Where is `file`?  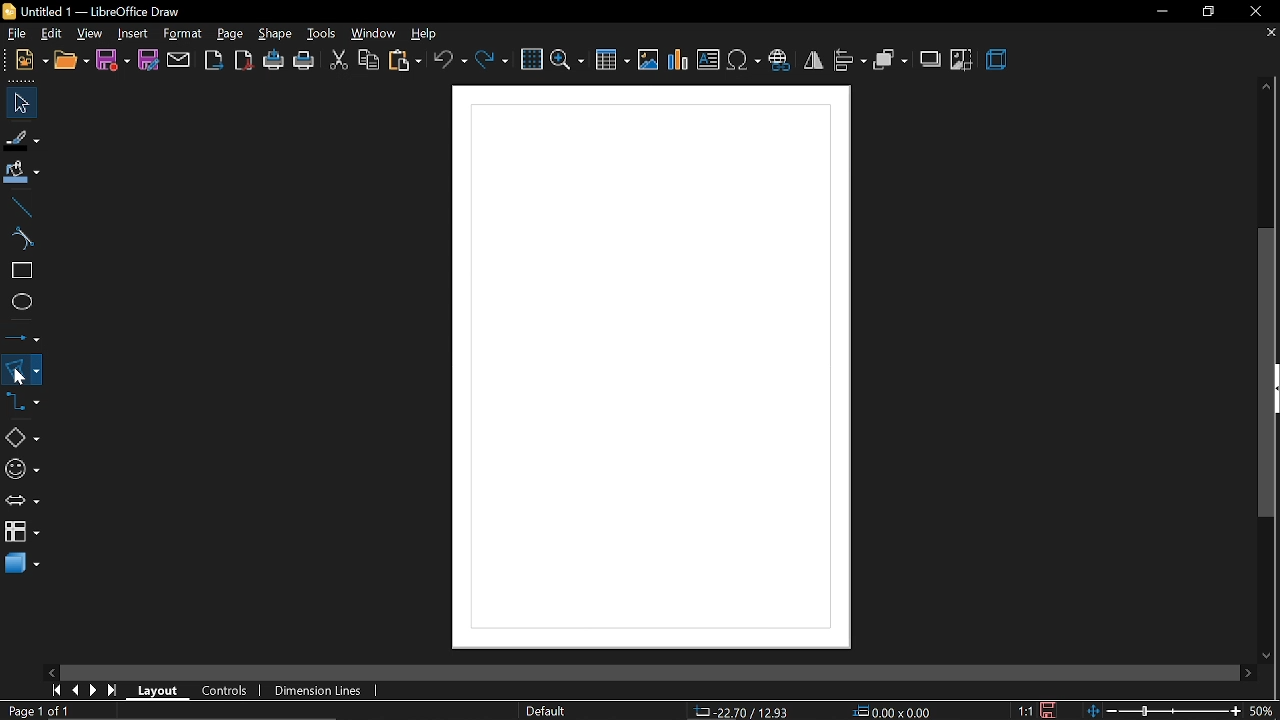 file is located at coordinates (17, 34).